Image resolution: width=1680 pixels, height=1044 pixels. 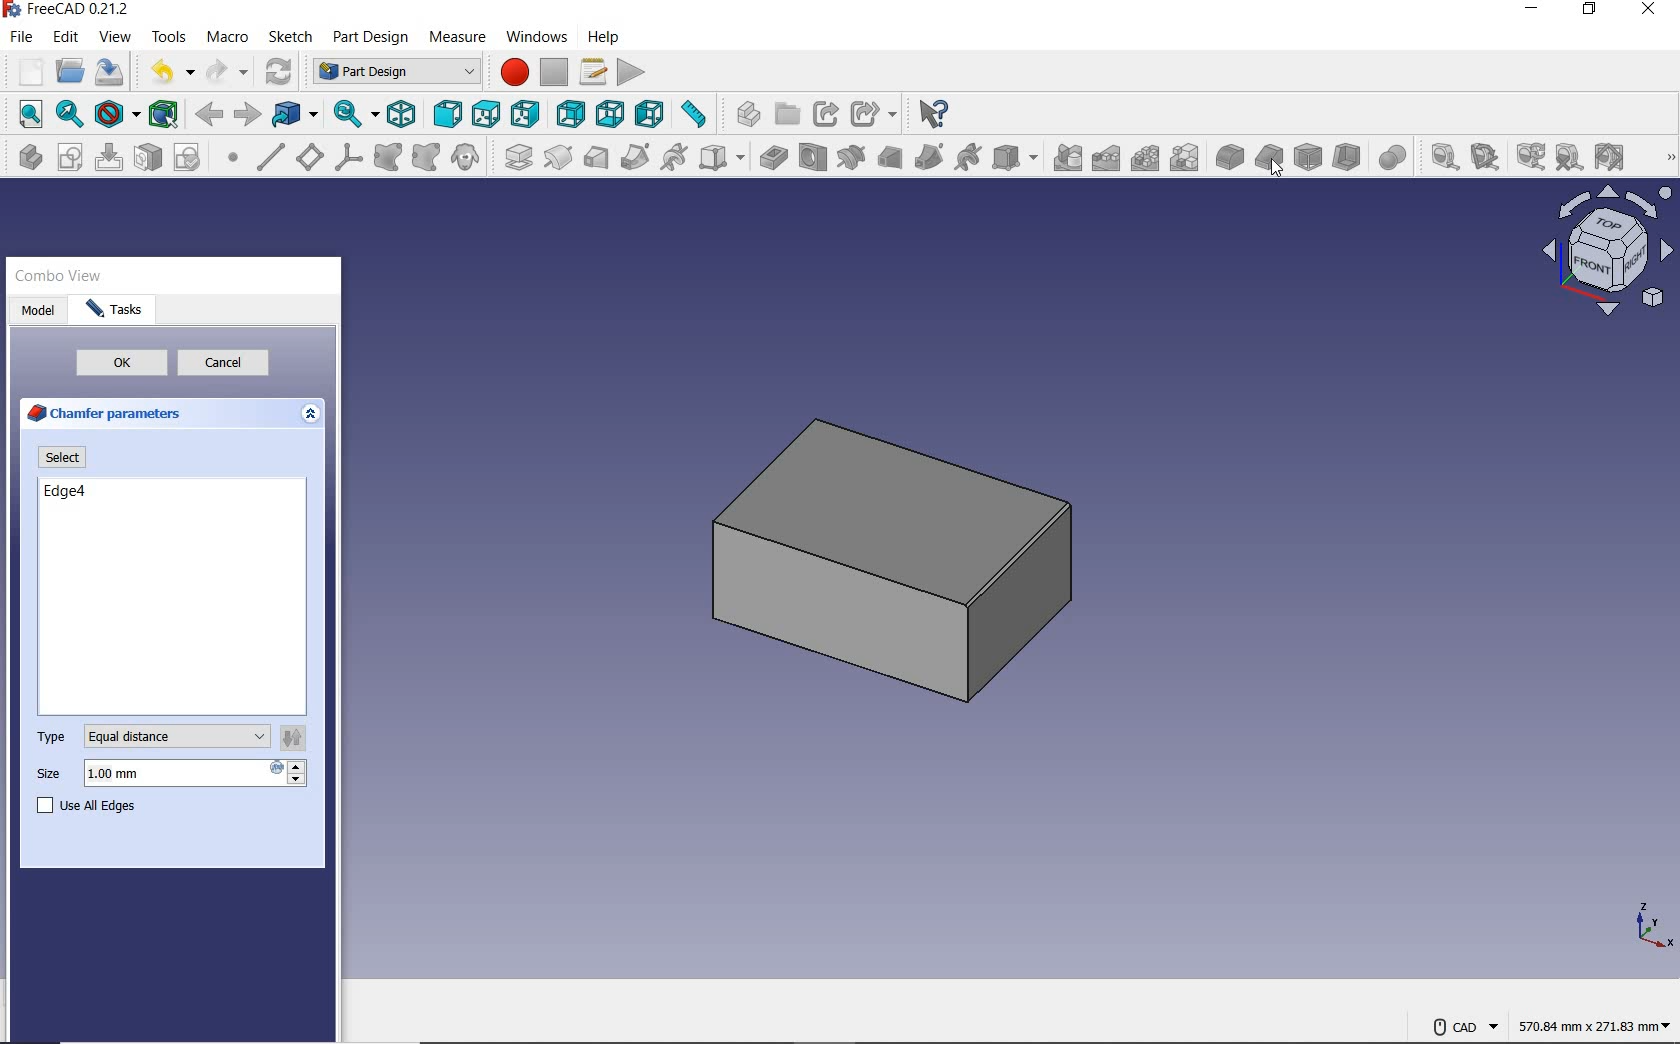 What do you see at coordinates (116, 115) in the screenshot?
I see `draw style` at bounding box center [116, 115].